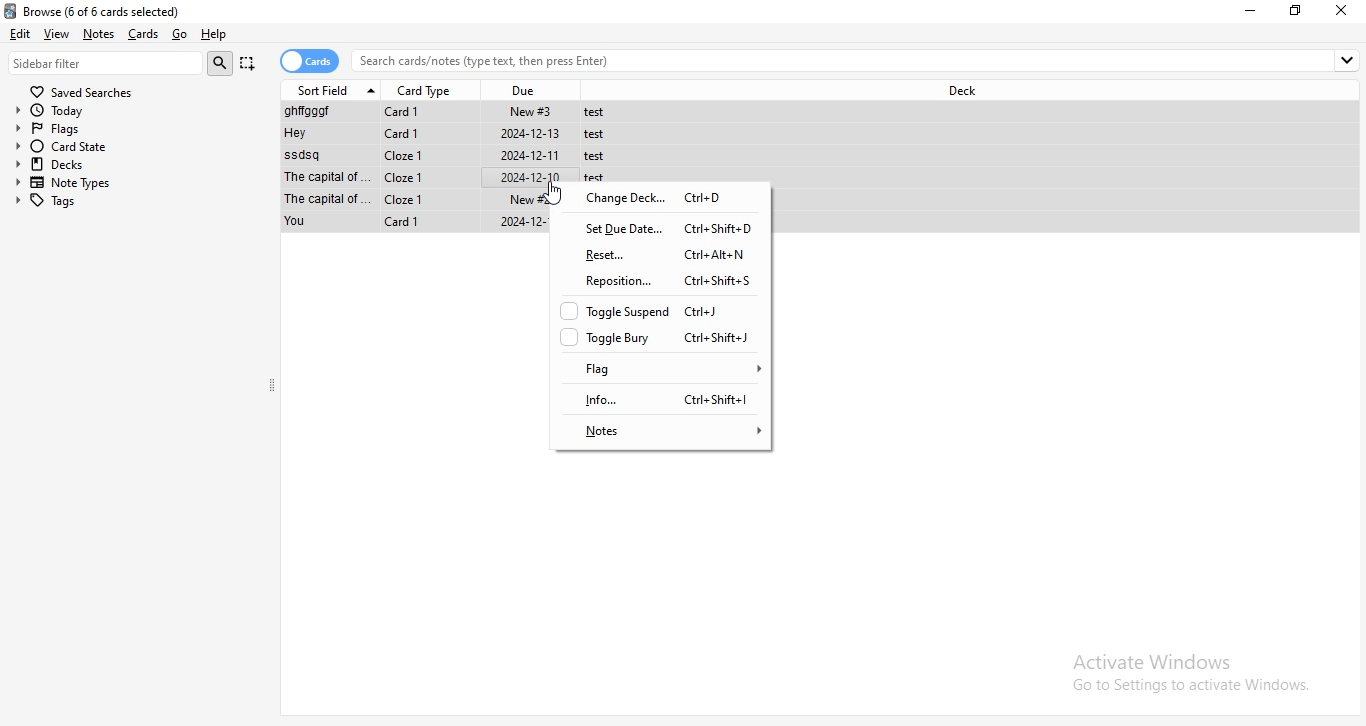 Image resolution: width=1366 pixels, height=726 pixels. What do you see at coordinates (453, 112) in the screenshot?
I see `File` at bounding box center [453, 112].